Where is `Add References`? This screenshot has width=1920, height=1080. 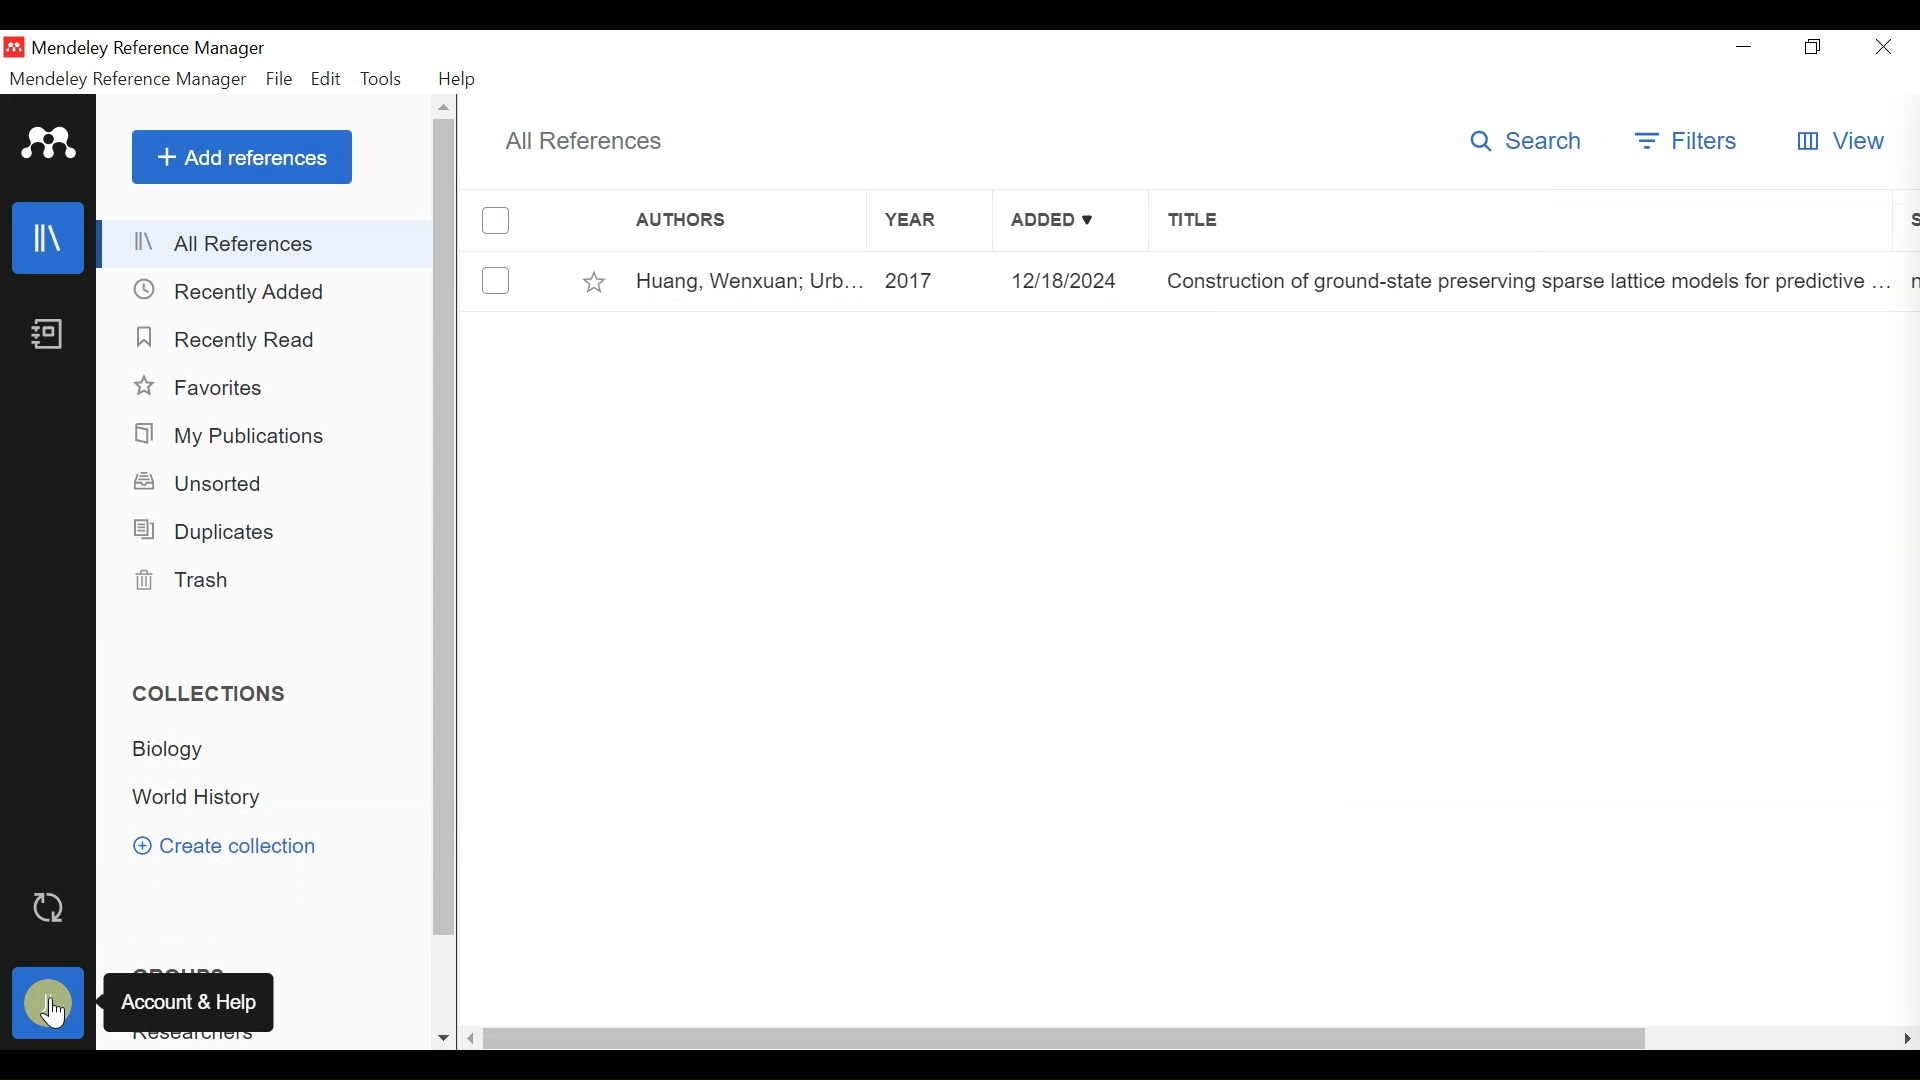 Add References is located at coordinates (244, 158).